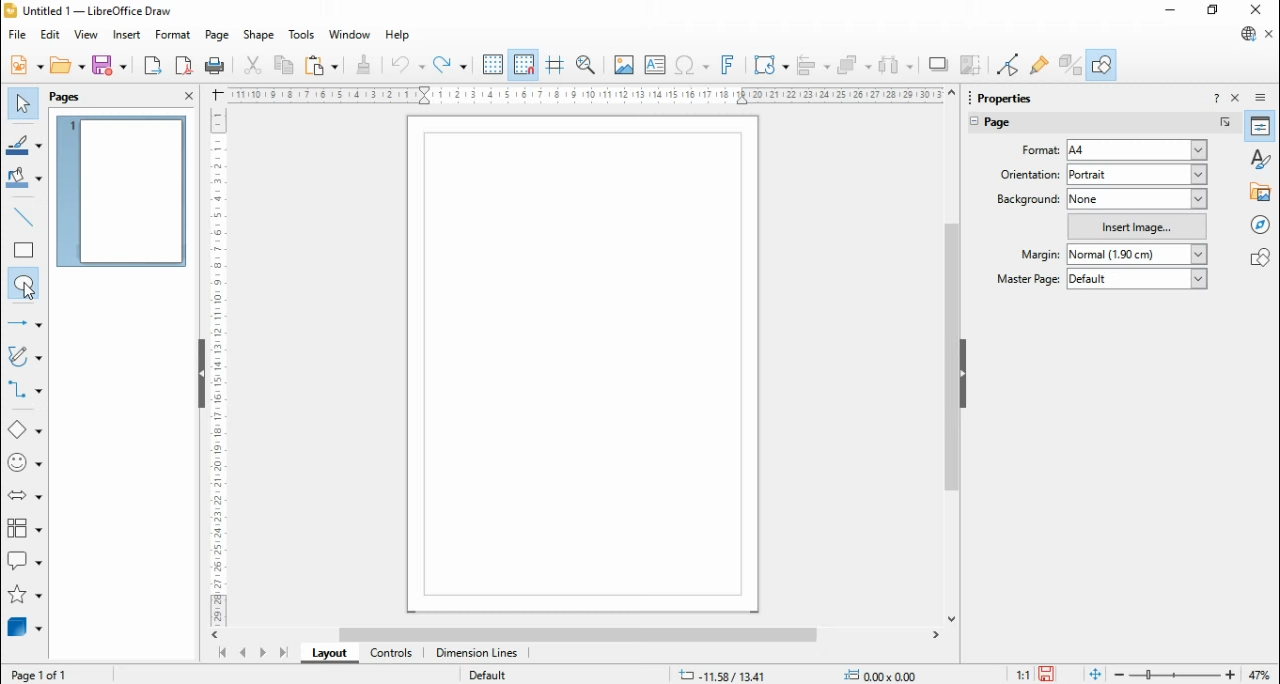  Describe the element at coordinates (1172, 10) in the screenshot. I see `minimize` at that location.